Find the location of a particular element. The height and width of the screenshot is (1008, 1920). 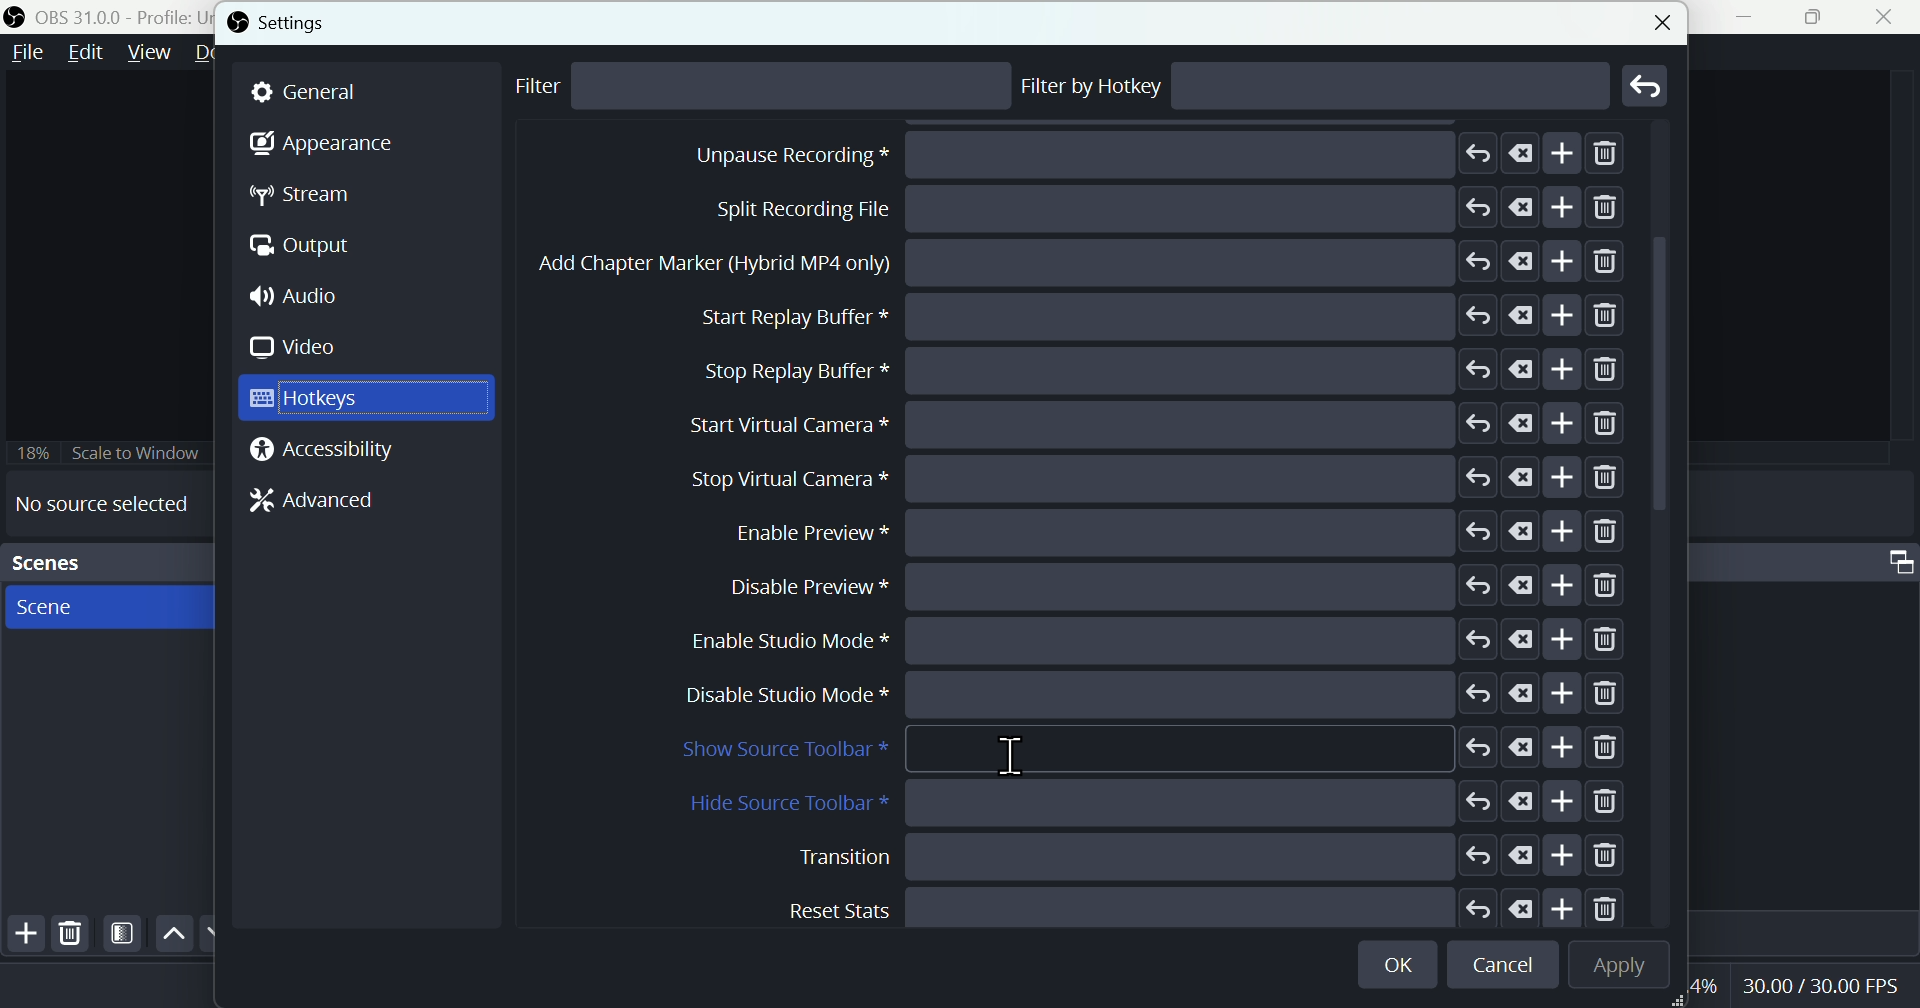

Audio mixer is located at coordinates (1896, 557).